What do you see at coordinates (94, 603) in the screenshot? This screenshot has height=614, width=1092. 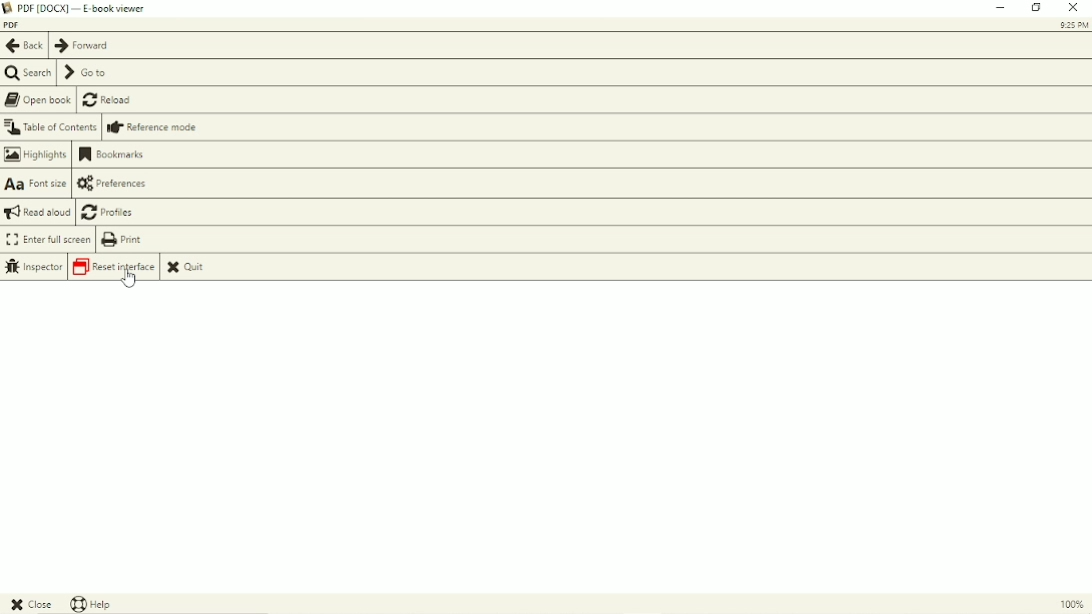 I see `Help` at bounding box center [94, 603].